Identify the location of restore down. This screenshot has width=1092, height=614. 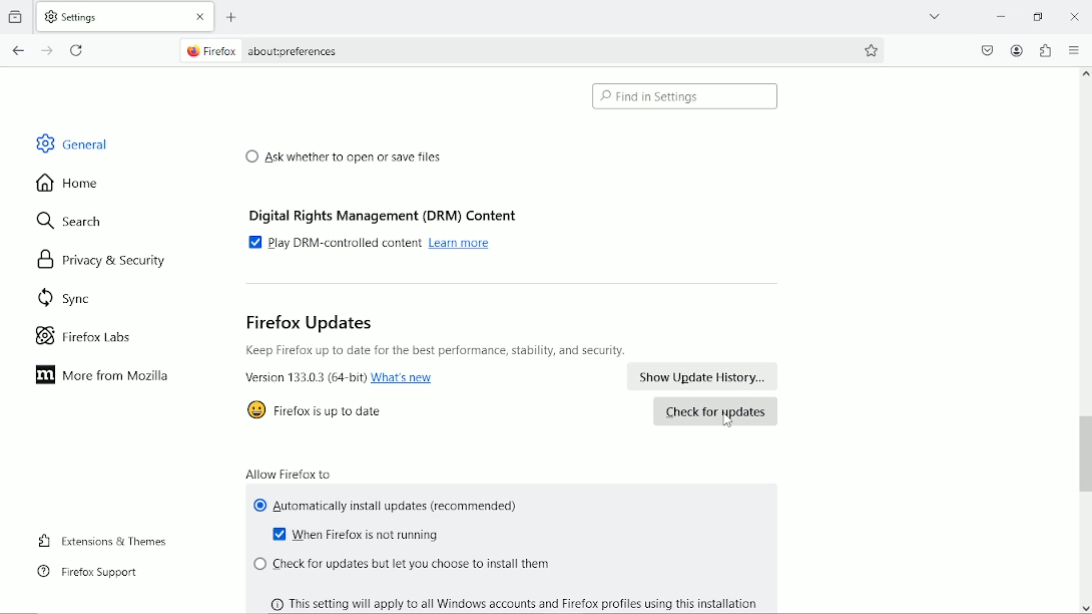
(1039, 17).